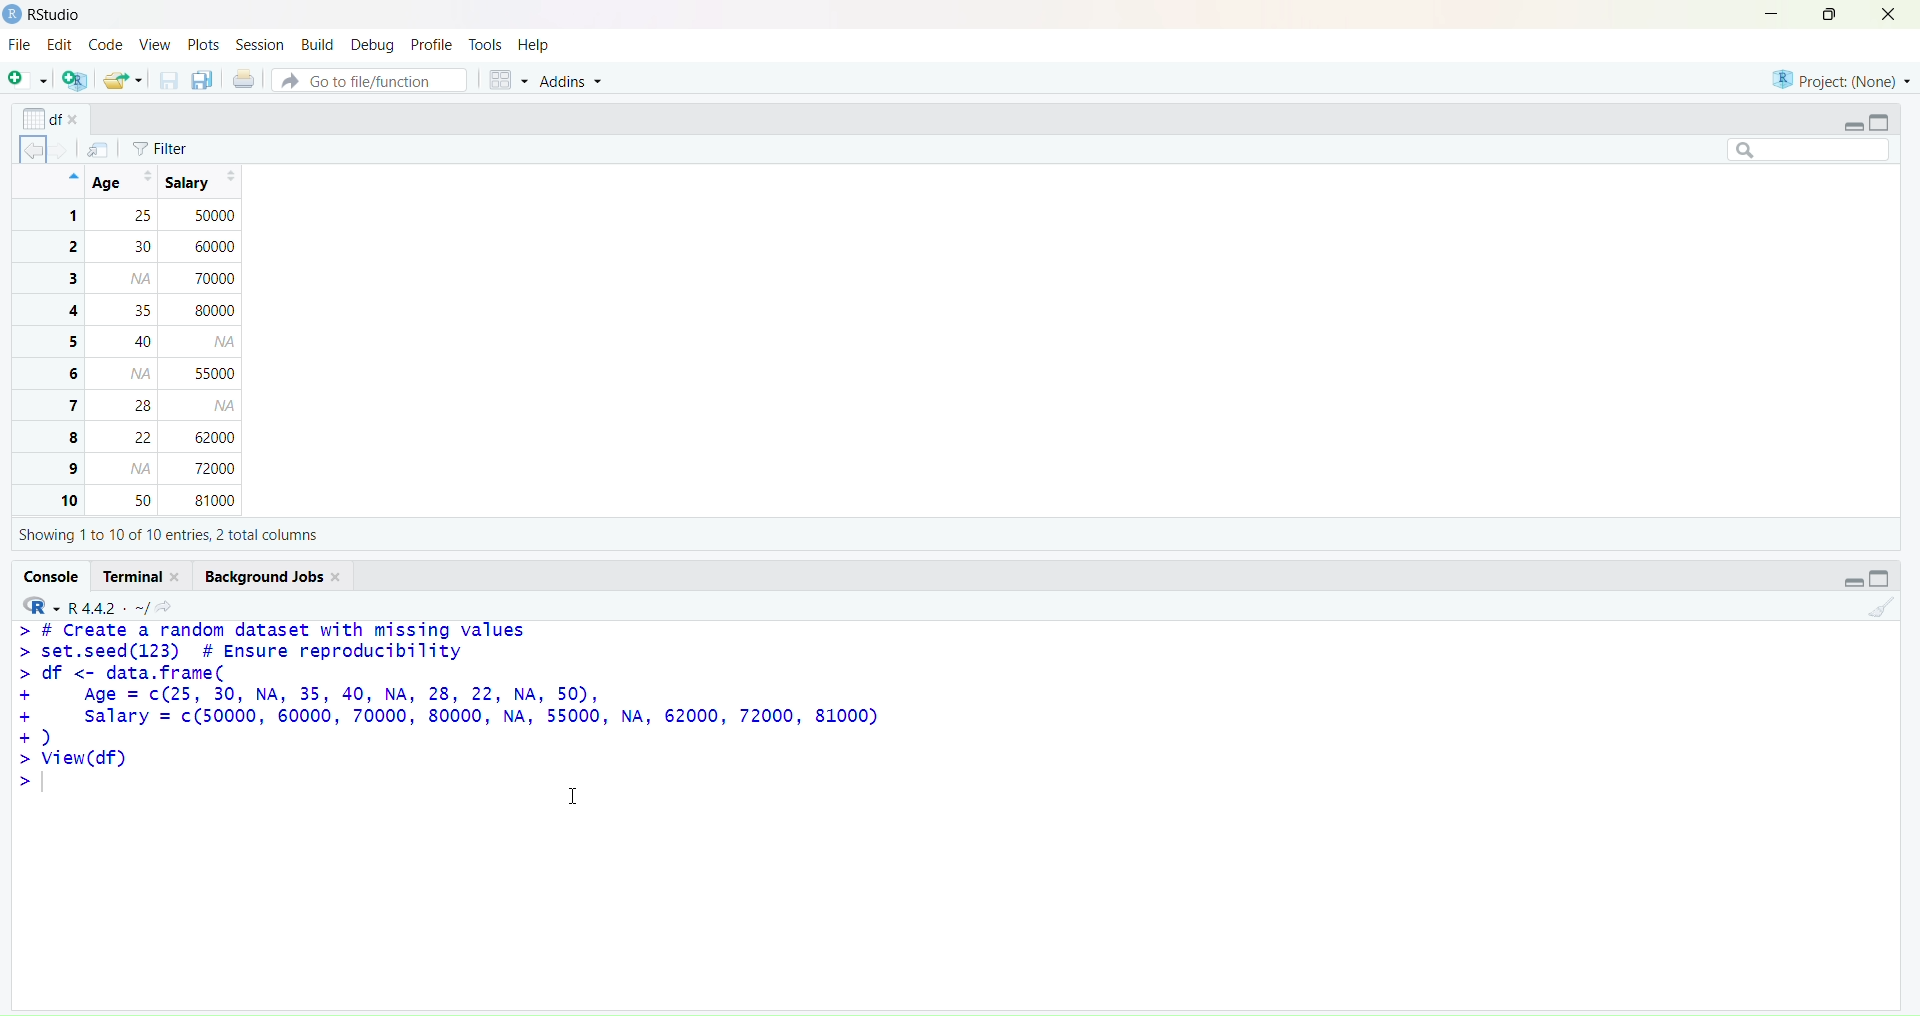 The width and height of the screenshot is (1920, 1016). Describe the element at coordinates (498, 708) in the screenshot. I see `> # Create a random dataset with missing values> set.seed(123) # Ensure reproducibility> df <- data.frame(+ Age = c(25, 30, NA, 35, 40, NA, 28, 22, NA, 50),+ salary = c(50000, 60000, 70000, 80000, NA, 55000, NA, 62000, 72000, 81000)+)> view(df)` at that location.